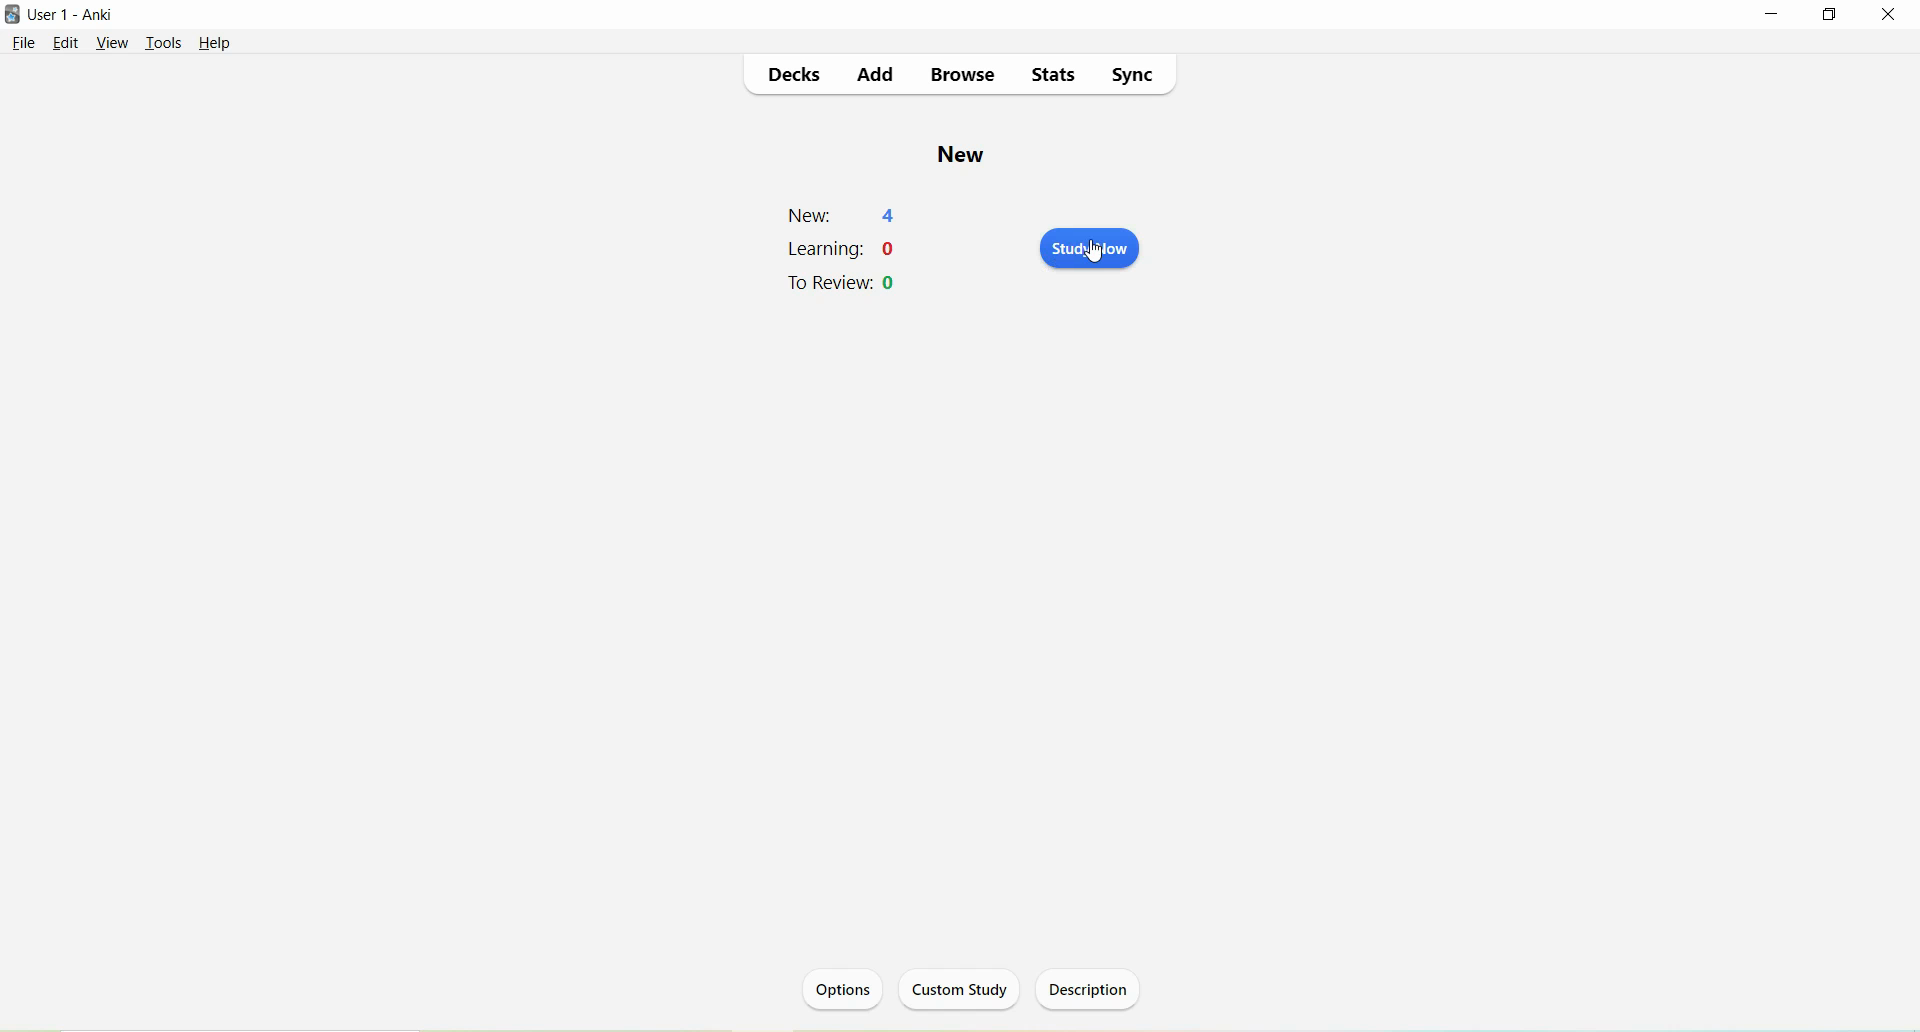  I want to click on File, so click(25, 43).